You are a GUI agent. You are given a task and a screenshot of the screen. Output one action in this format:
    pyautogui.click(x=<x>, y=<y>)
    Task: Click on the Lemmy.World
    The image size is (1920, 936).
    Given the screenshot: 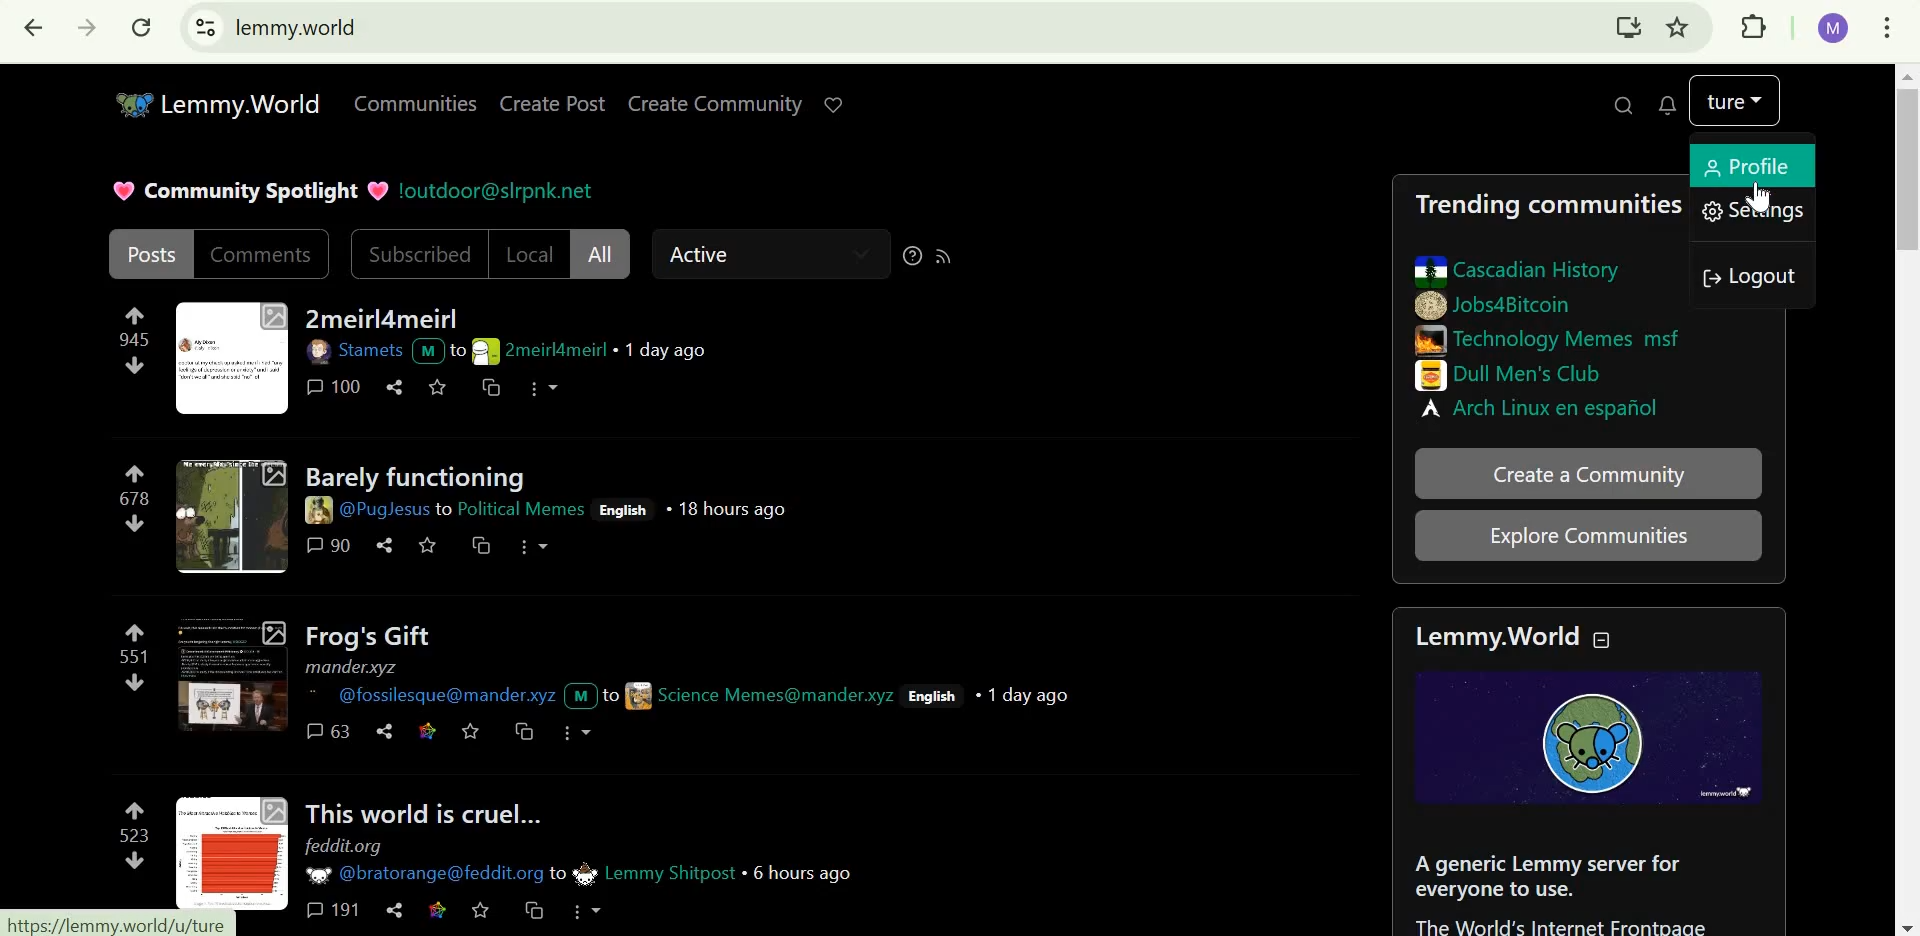 What is the action you would take?
    pyautogui.click(x=1490, y=637)
    